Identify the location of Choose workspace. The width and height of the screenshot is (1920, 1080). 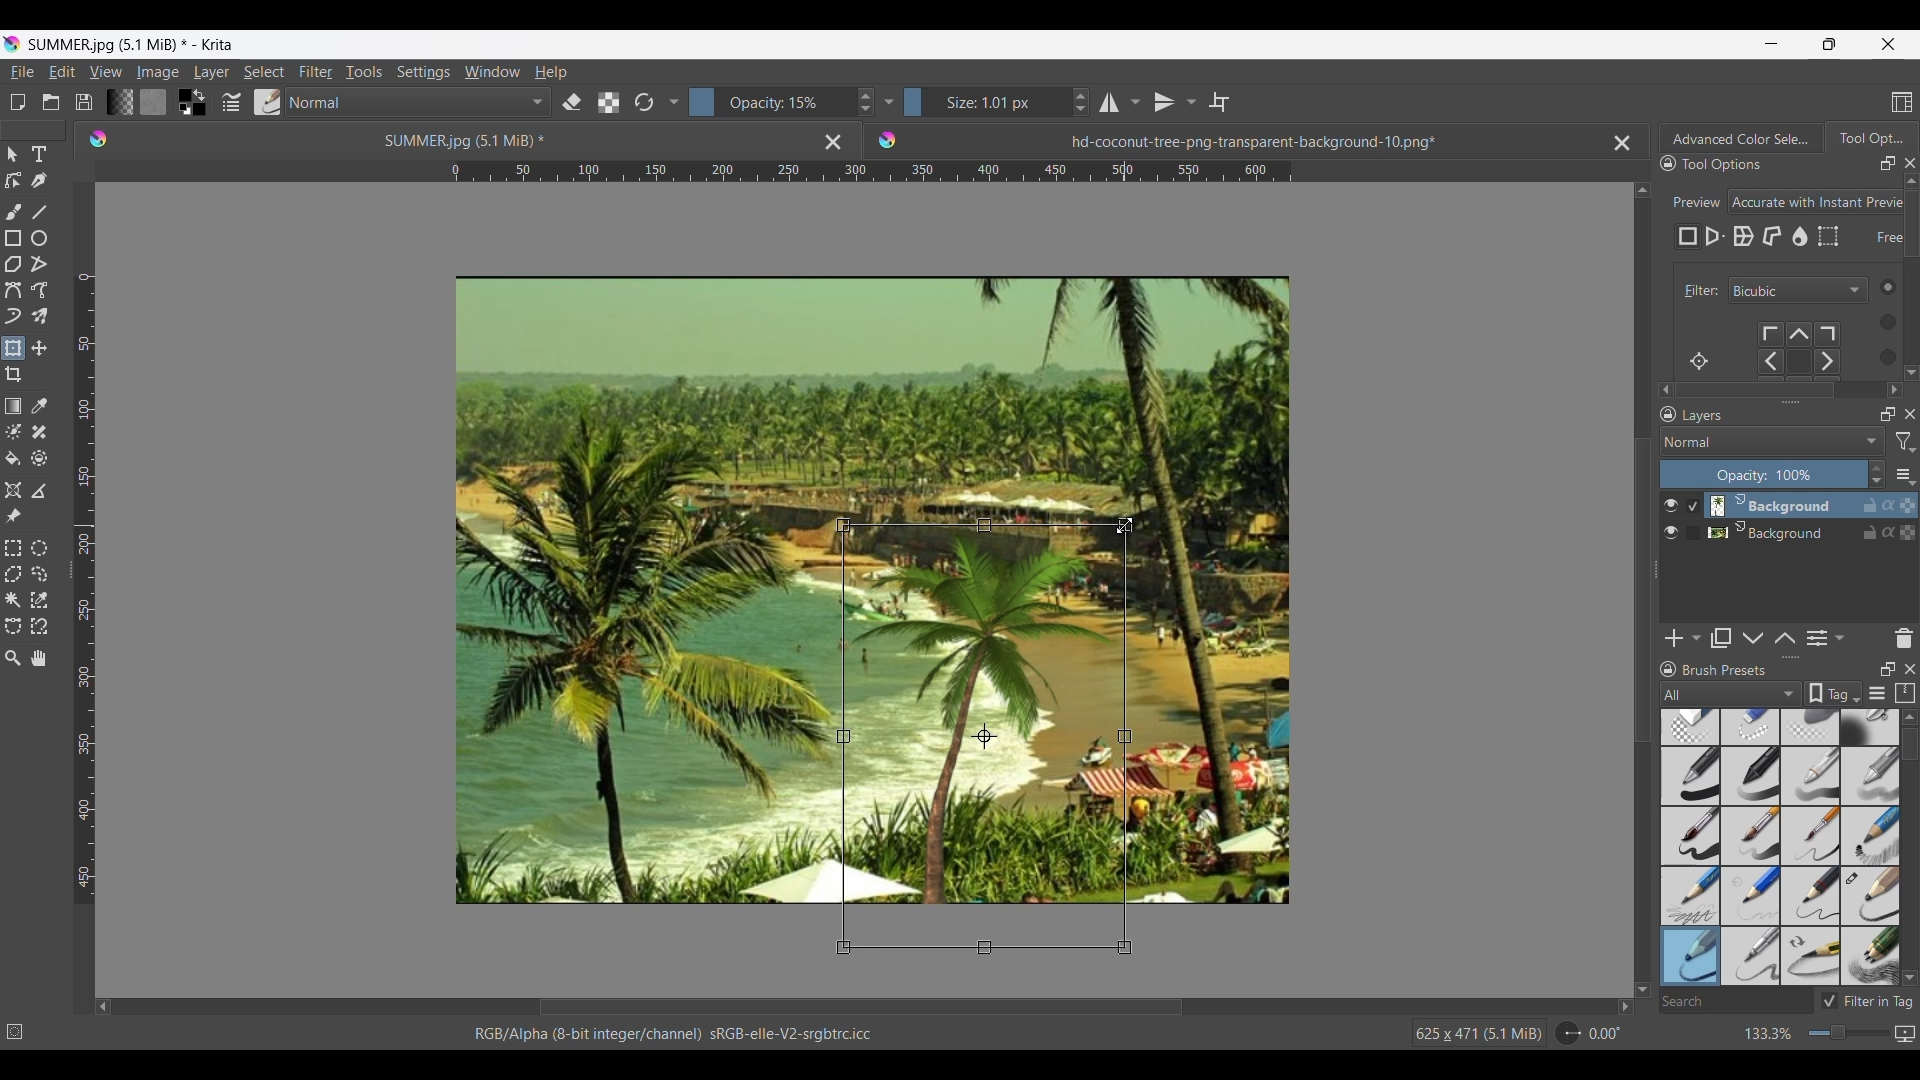
(1902, 102).